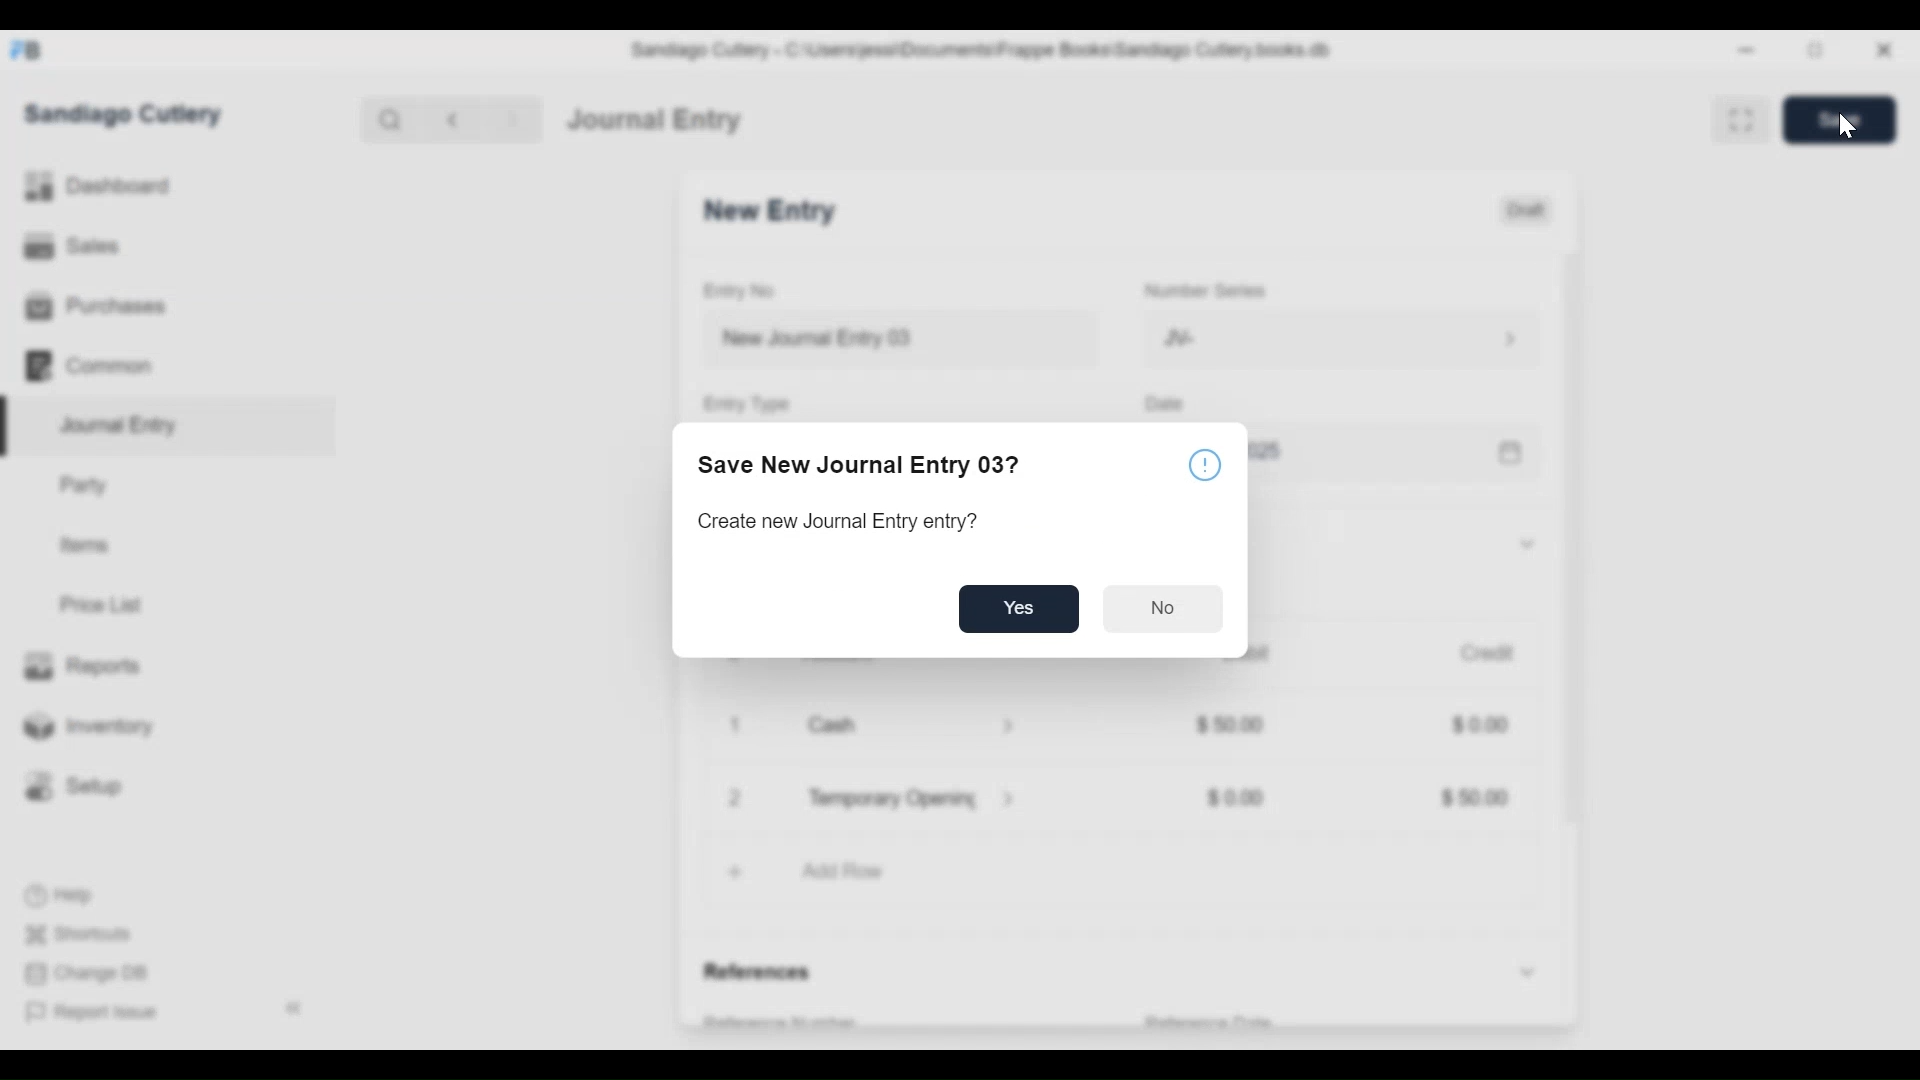 This screenshot has height=1080, width=1920. What do you see at coordinates (1022, 609) in the screenshot?
I see `Yes ` at bounding box center [1022, 609].